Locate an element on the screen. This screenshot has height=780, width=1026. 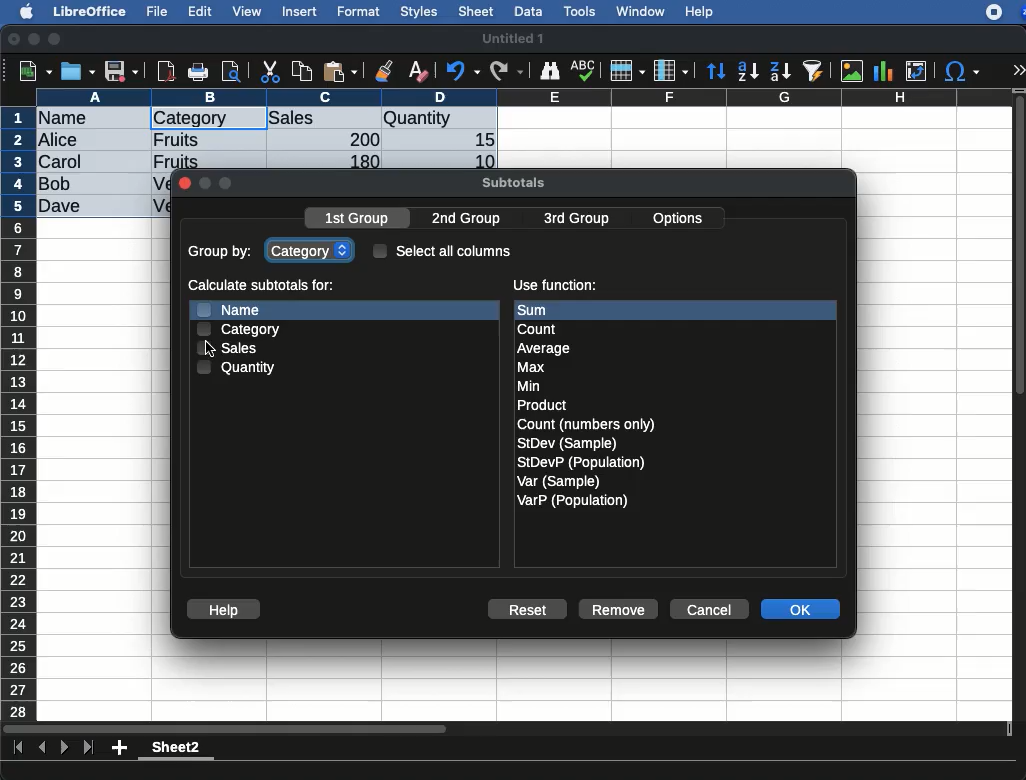
descending is located at coordinates (781, 72).